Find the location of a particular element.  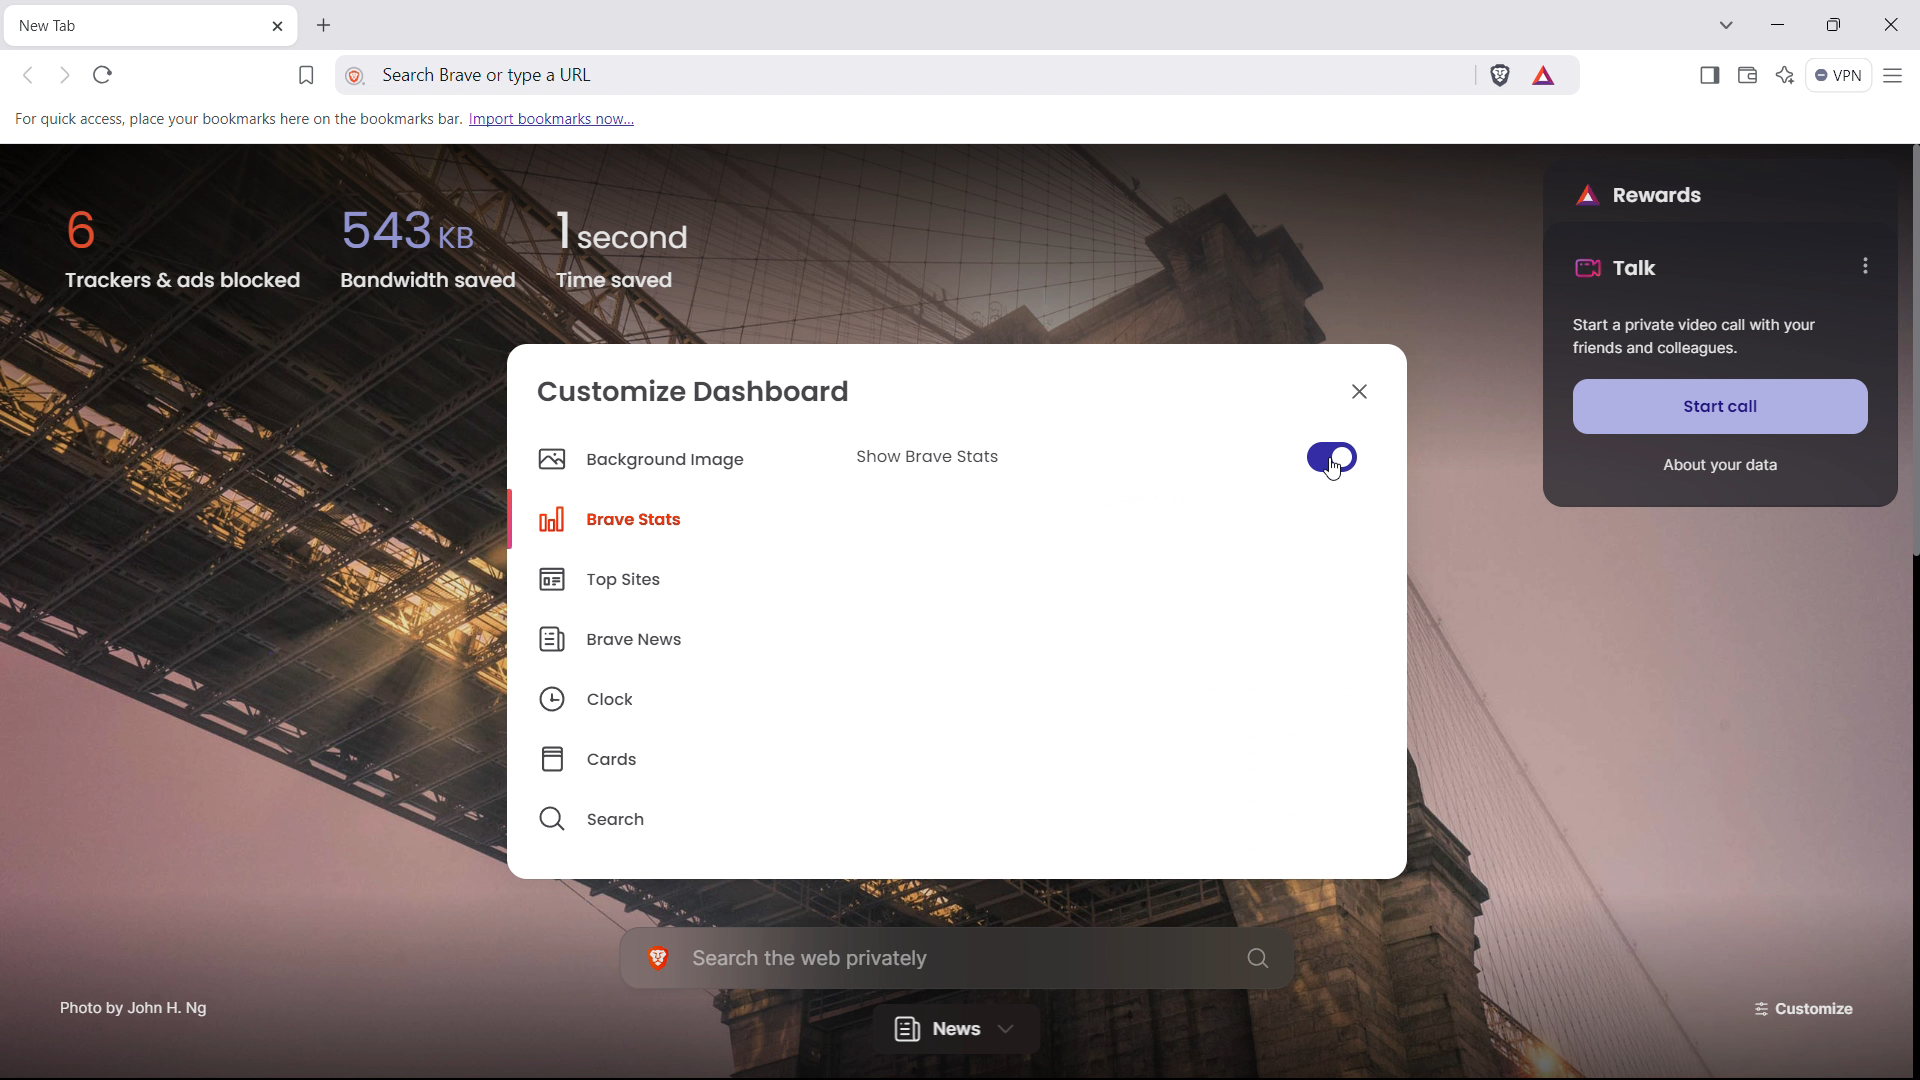

top sites is located at coordinates (668, 579).